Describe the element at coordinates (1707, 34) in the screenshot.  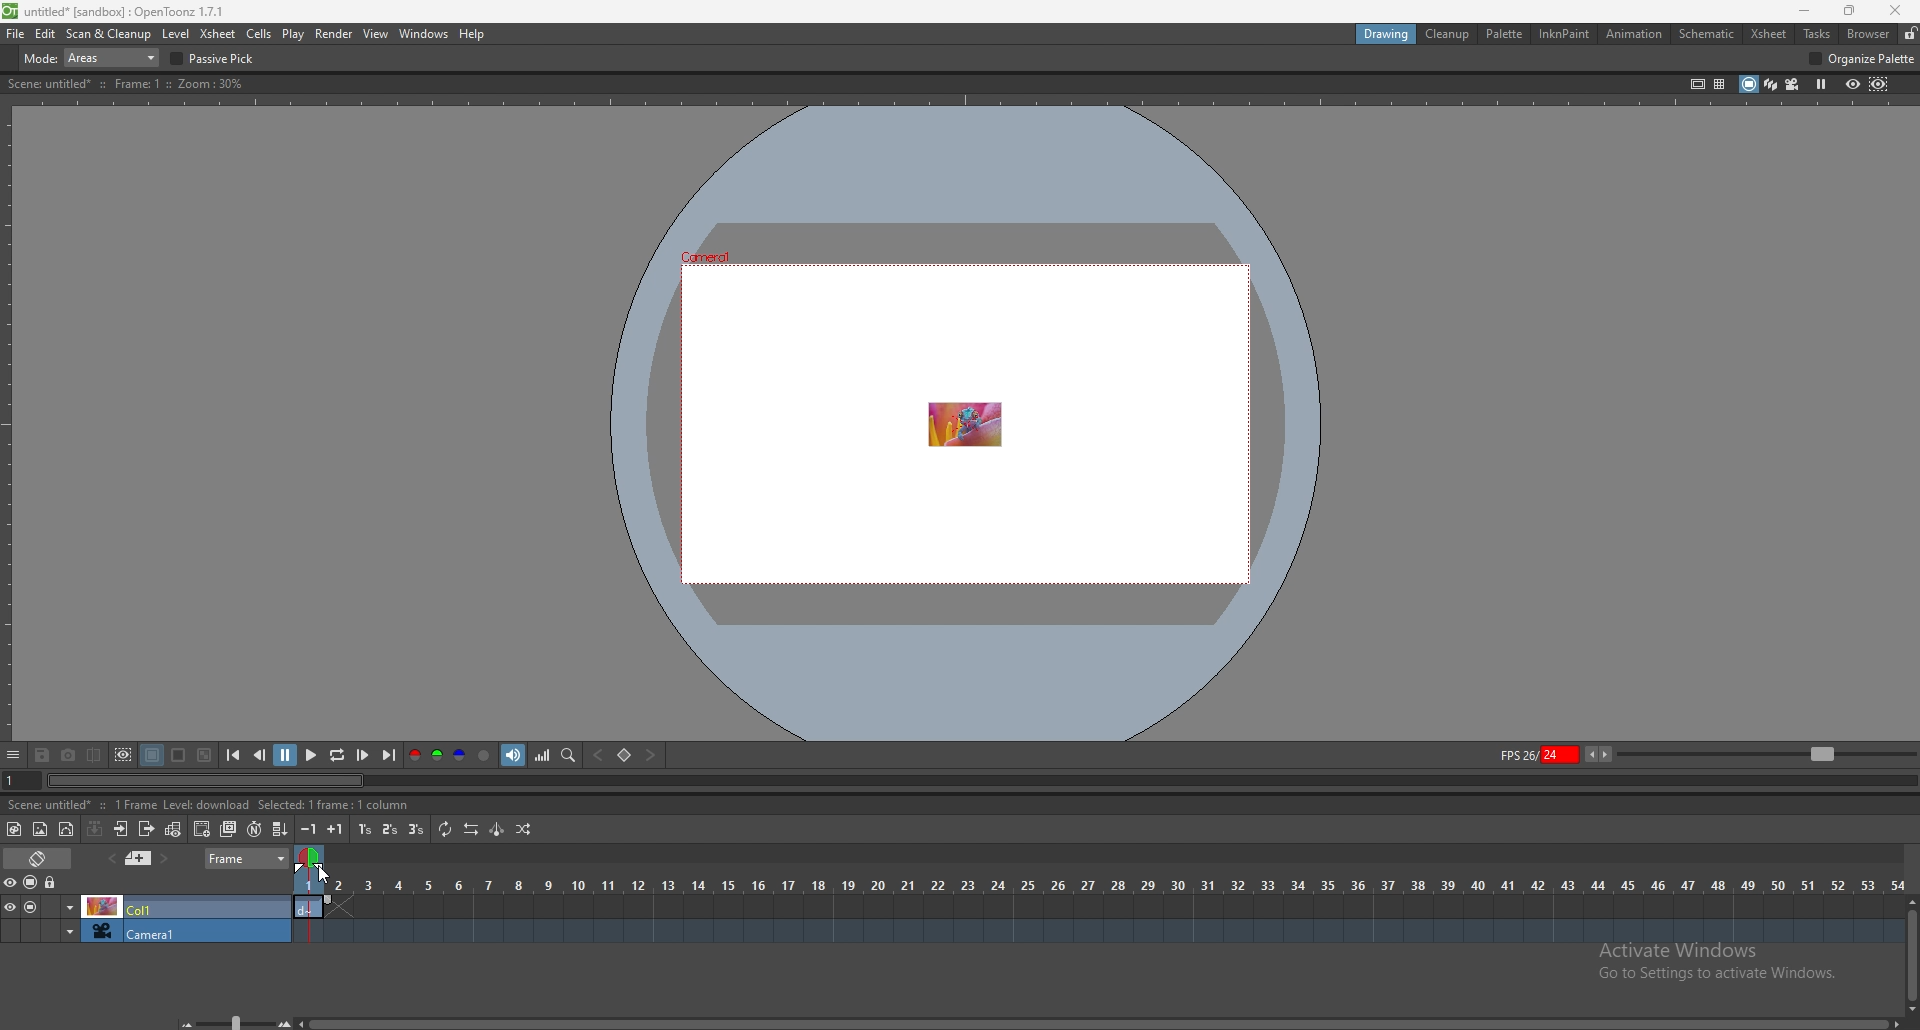
I see `schematic` at that location.